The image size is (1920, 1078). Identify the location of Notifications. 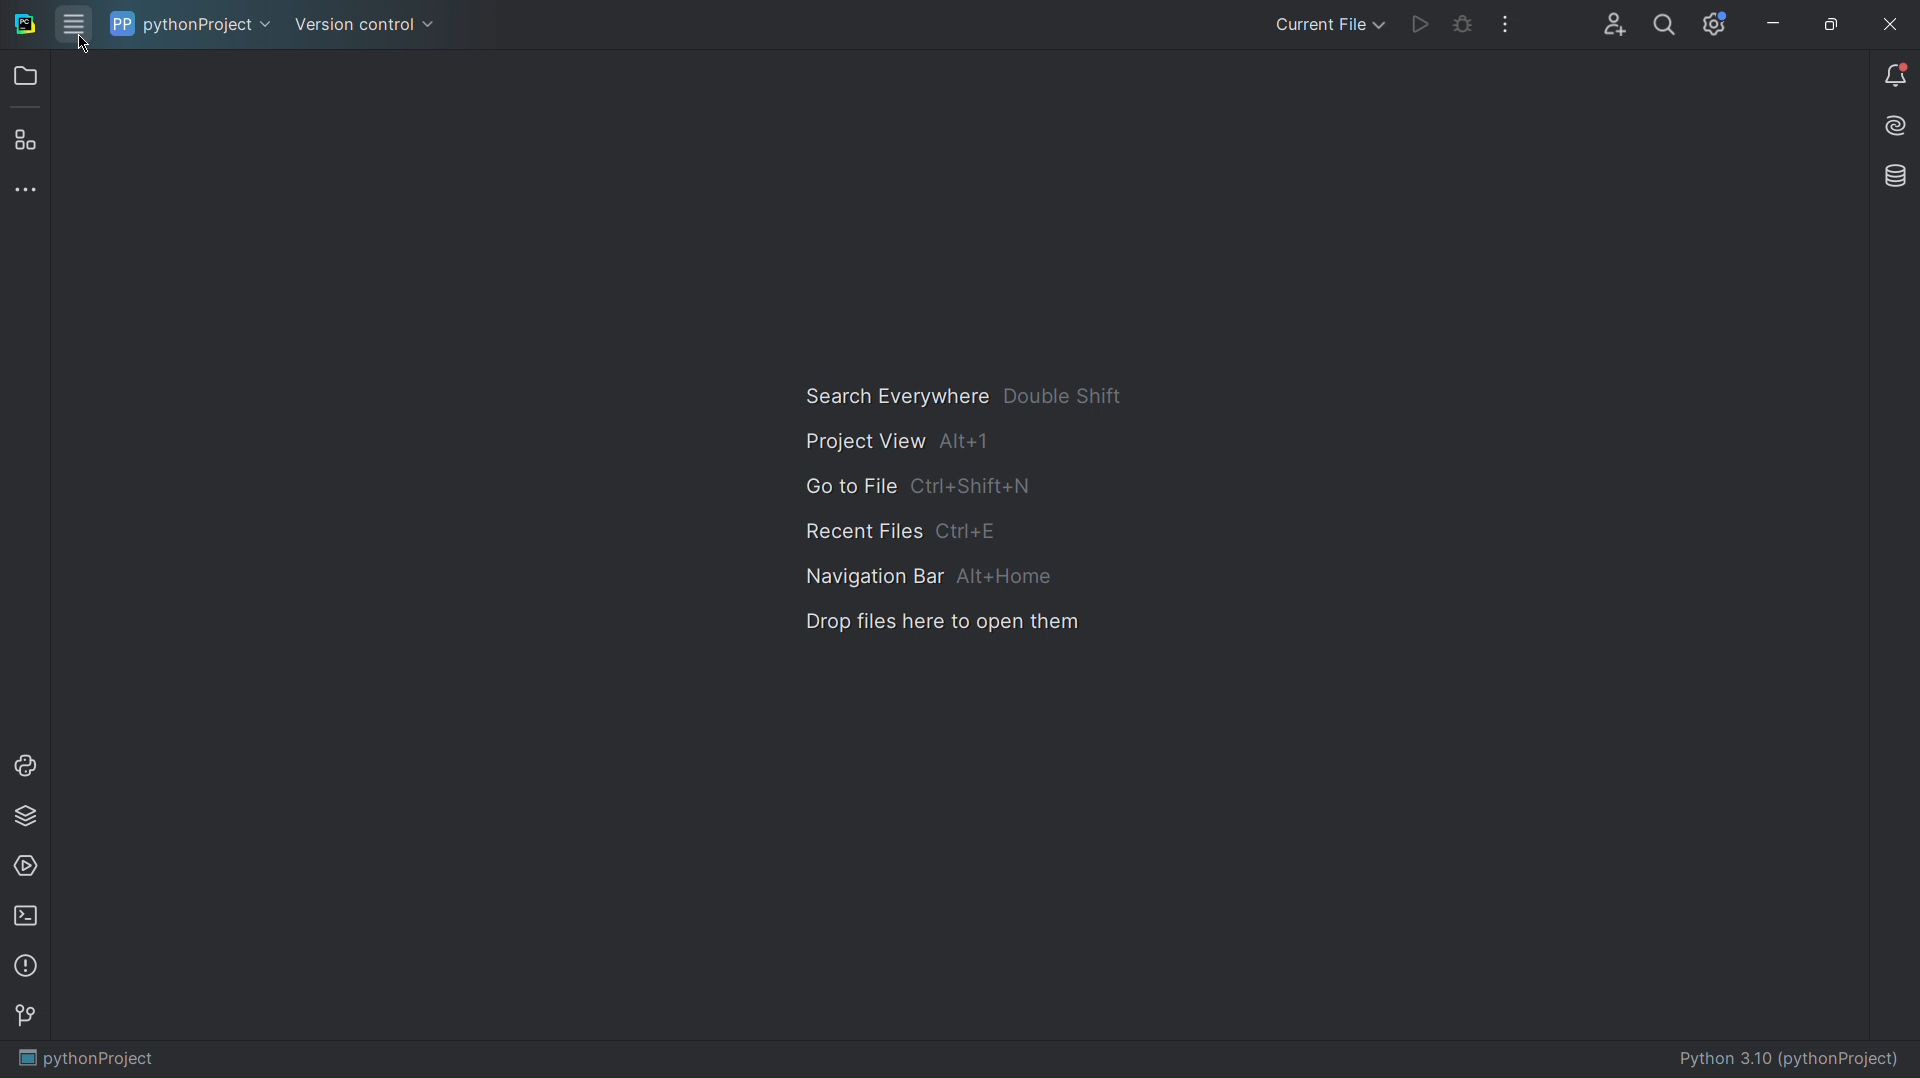
(1894, 76).